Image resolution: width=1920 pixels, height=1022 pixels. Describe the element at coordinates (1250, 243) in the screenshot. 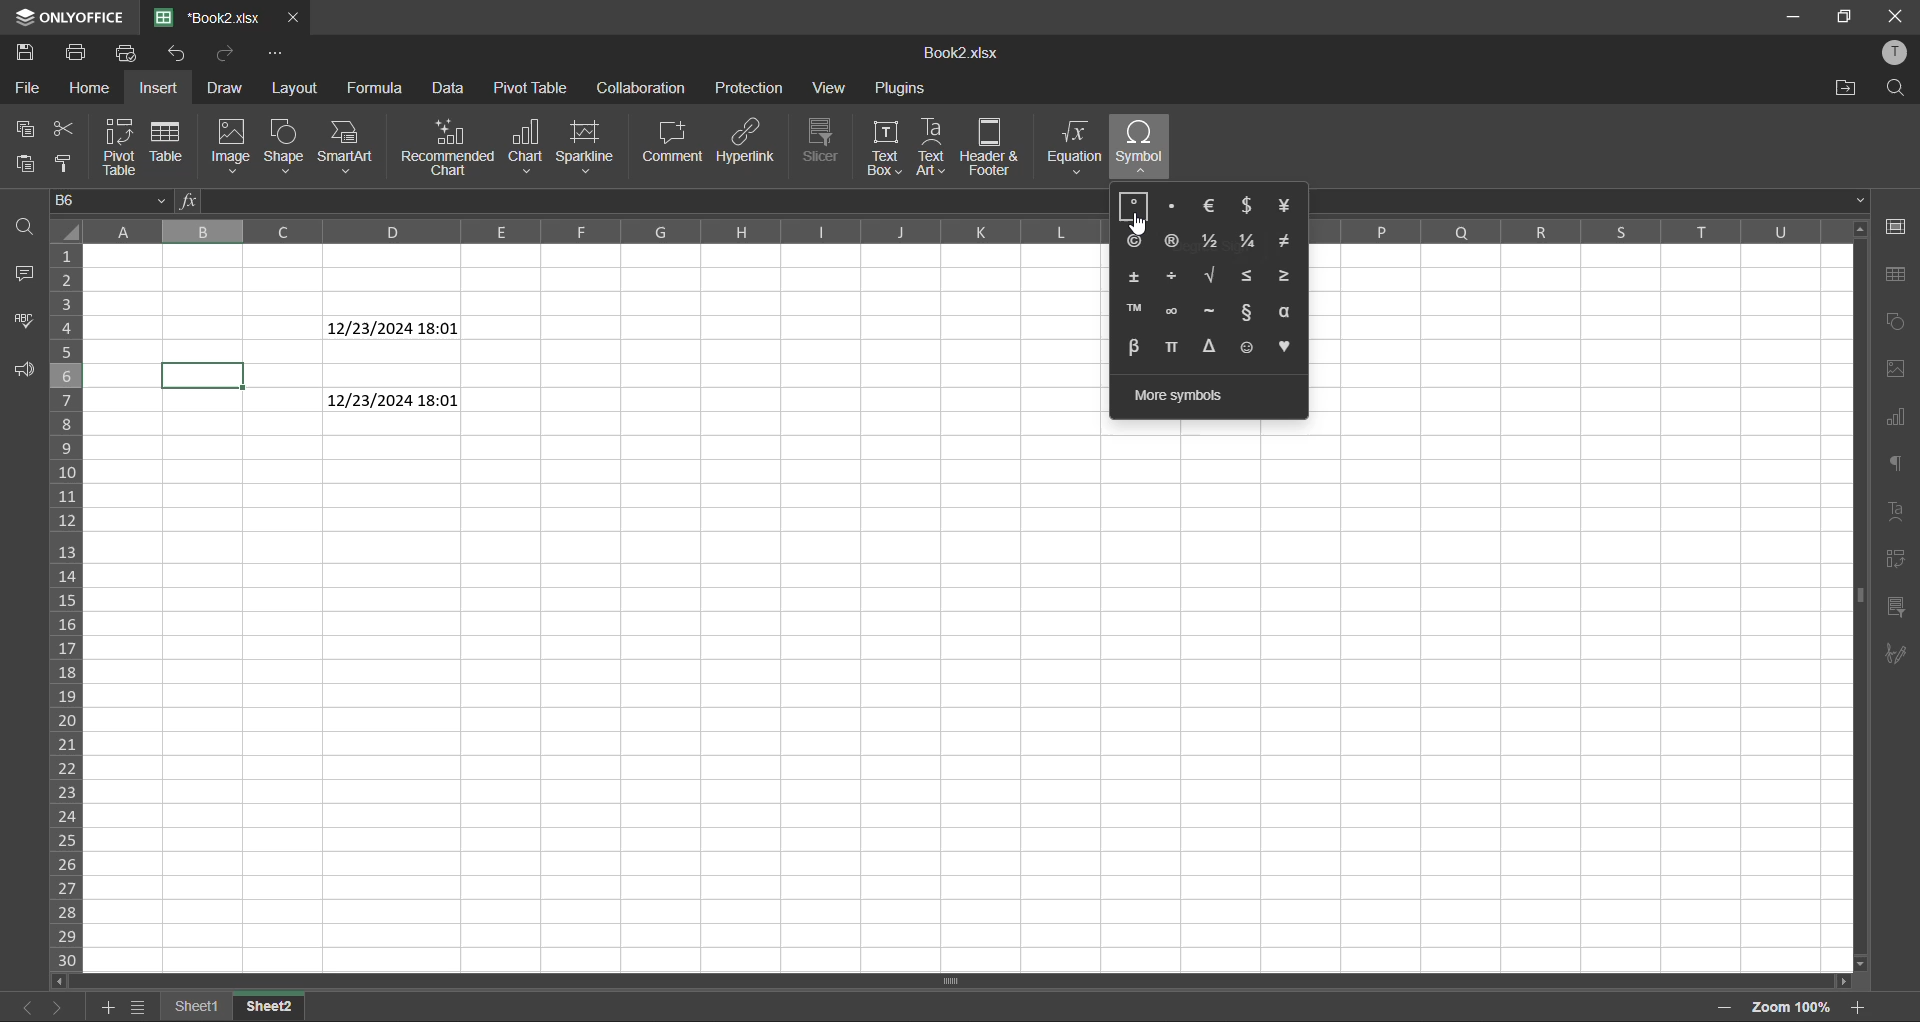

I see `one quarter fraction` at that location.